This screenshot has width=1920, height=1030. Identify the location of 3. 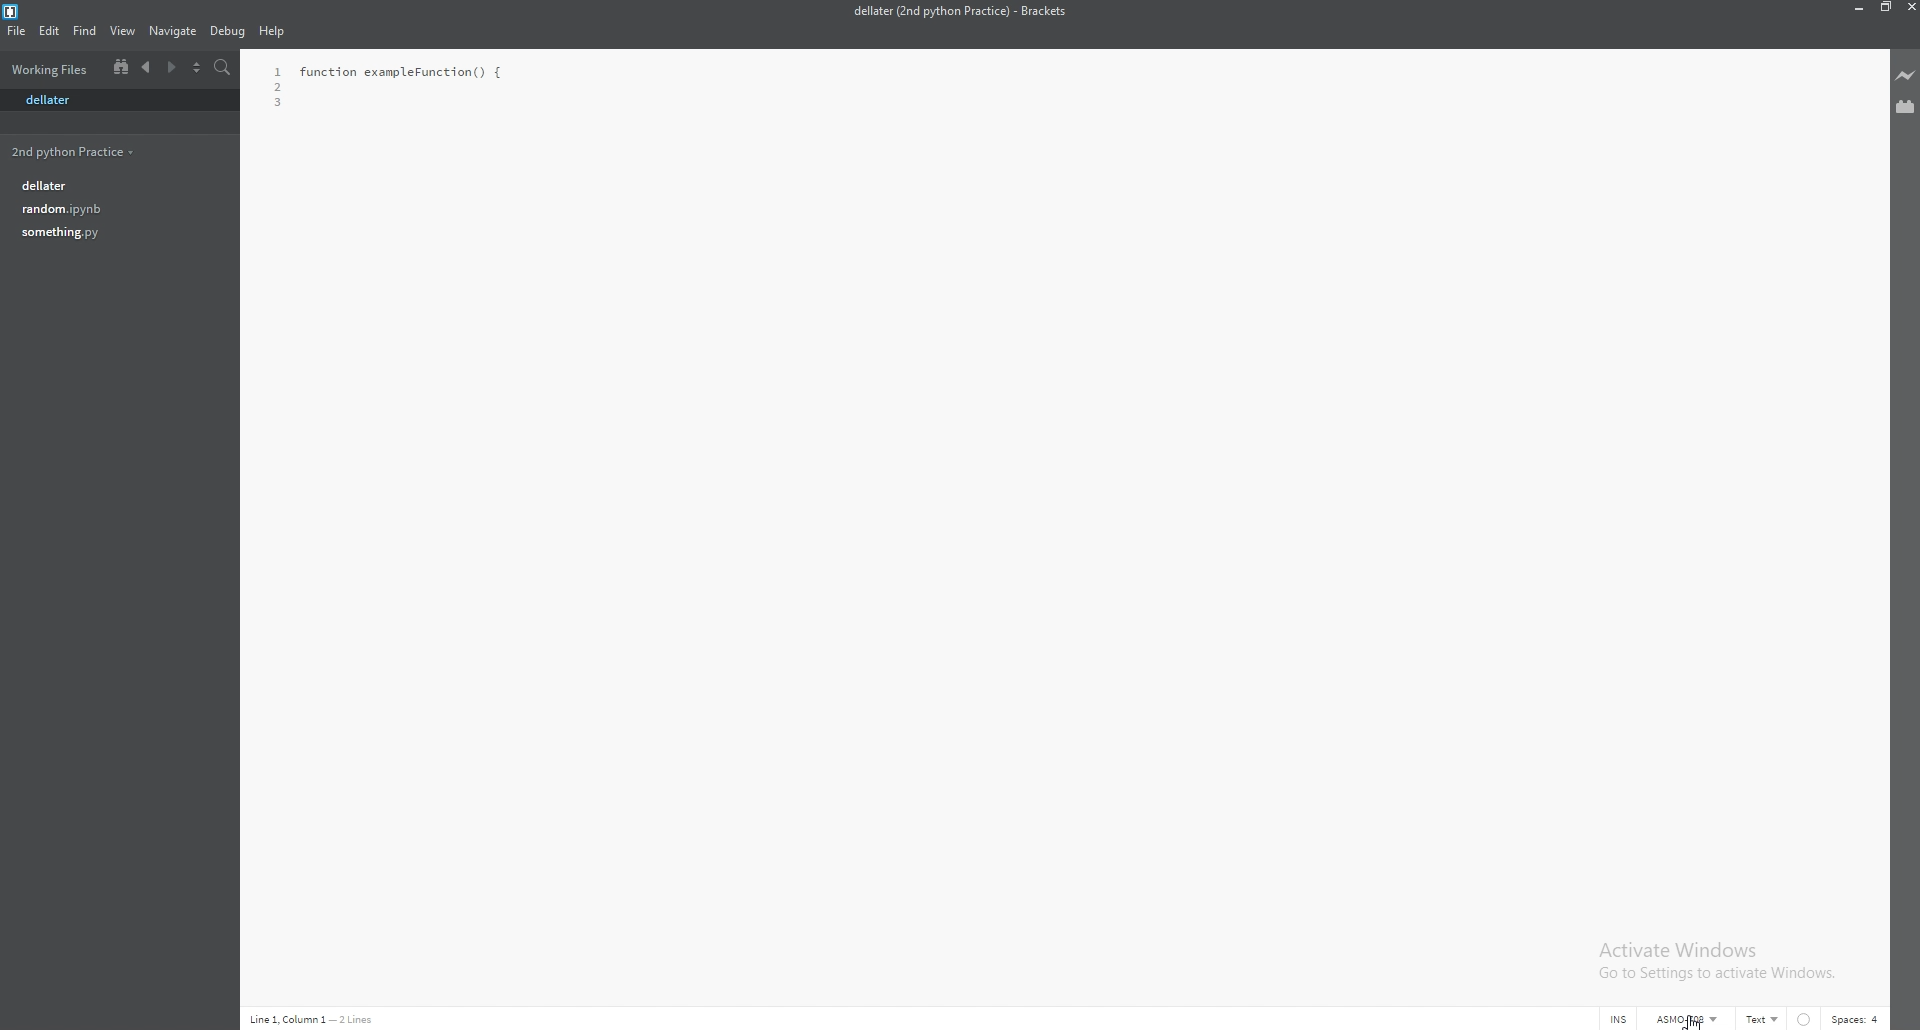
(280, 103).